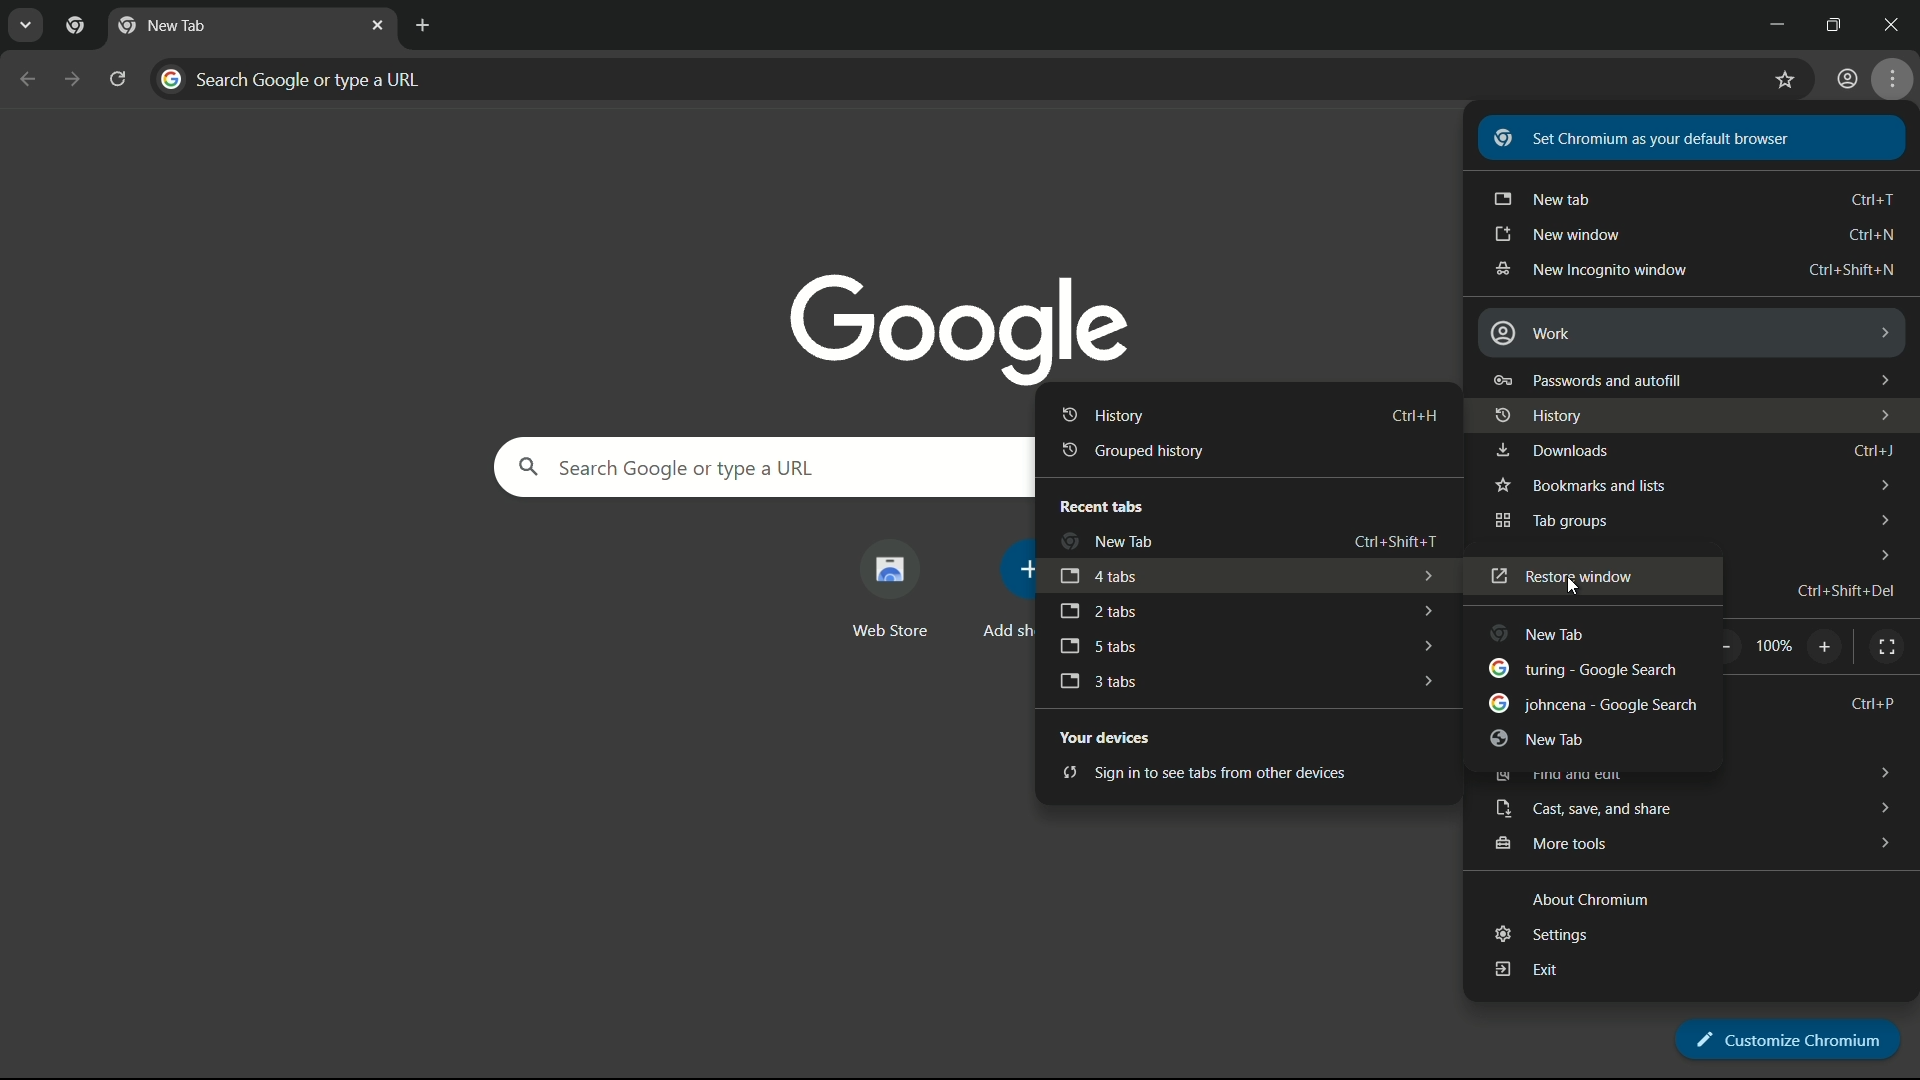 The image size is (1920, 1080). What do you see at coordinates (1881, 329) in the screenshot?
I see `dropdown arrows` at bounding box center [1881, 329].